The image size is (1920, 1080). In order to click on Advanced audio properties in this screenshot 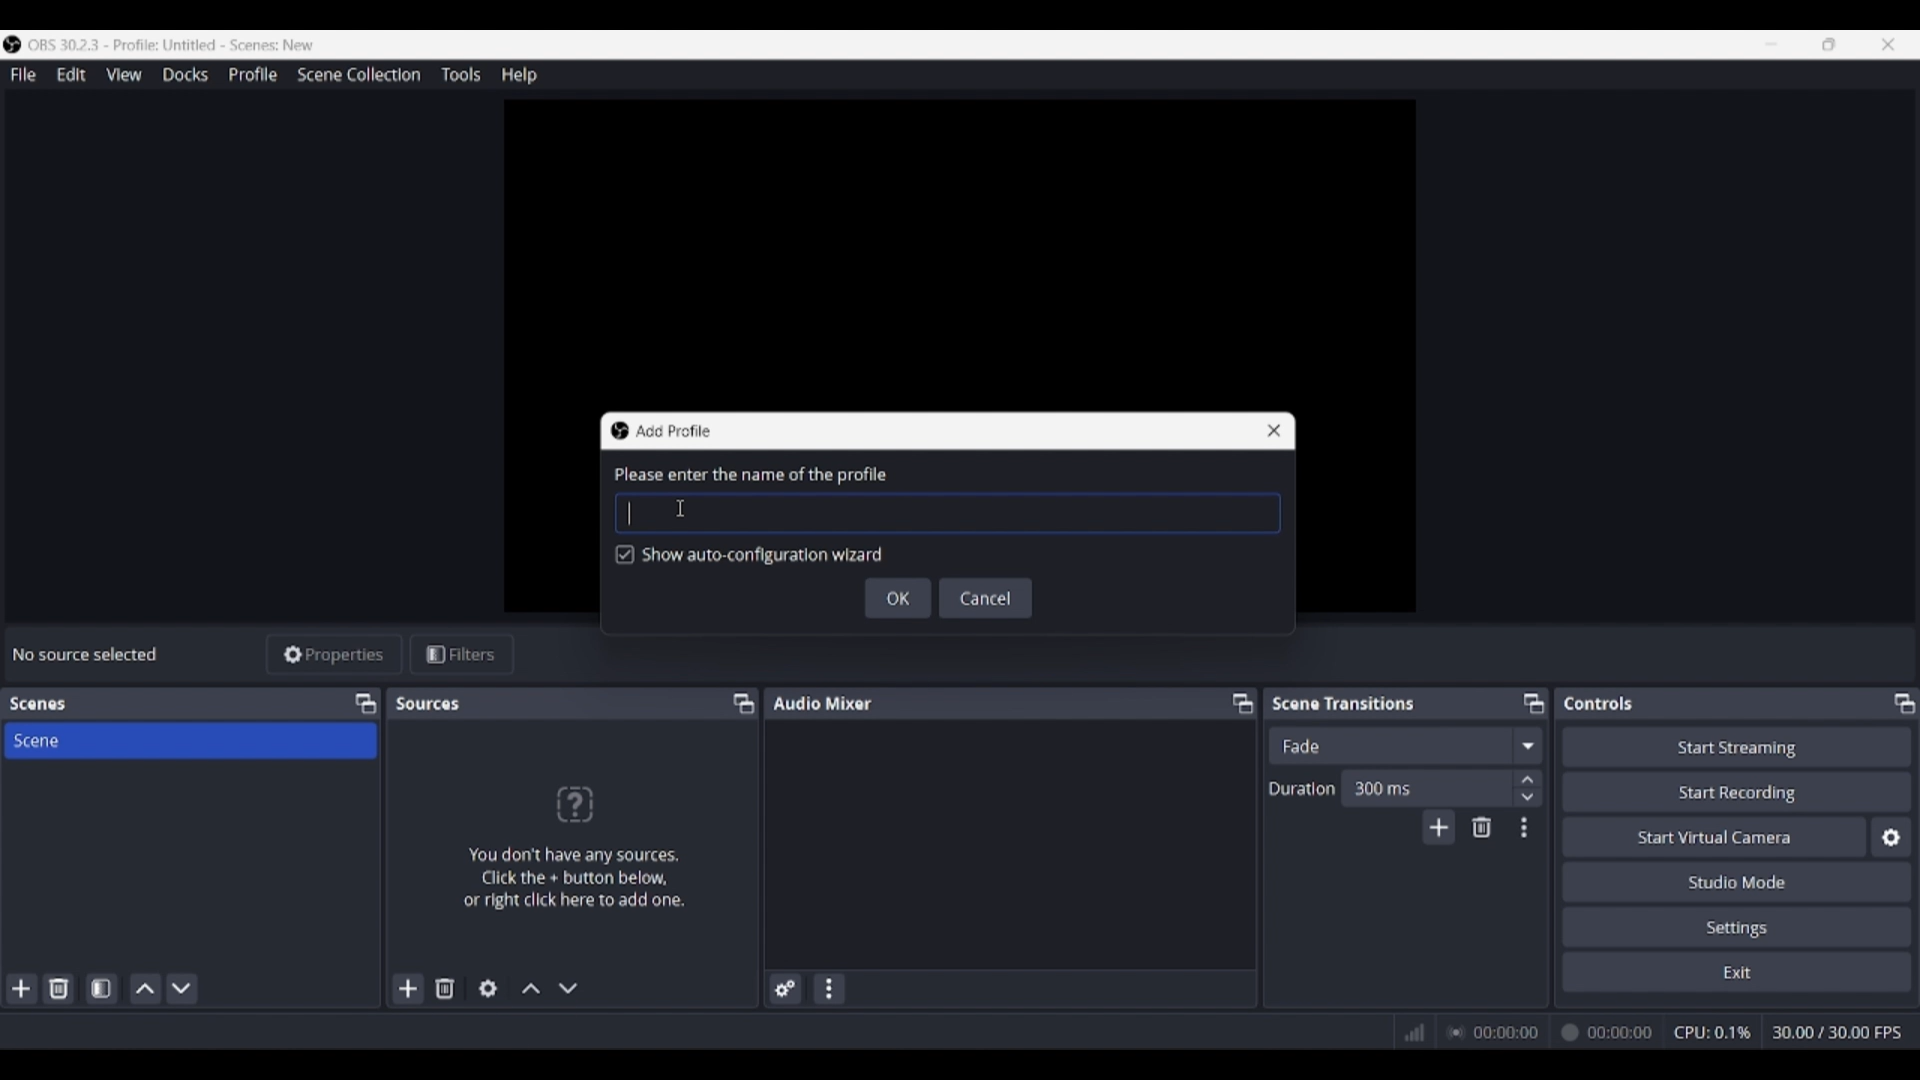, I will do `click(785, 989)`.